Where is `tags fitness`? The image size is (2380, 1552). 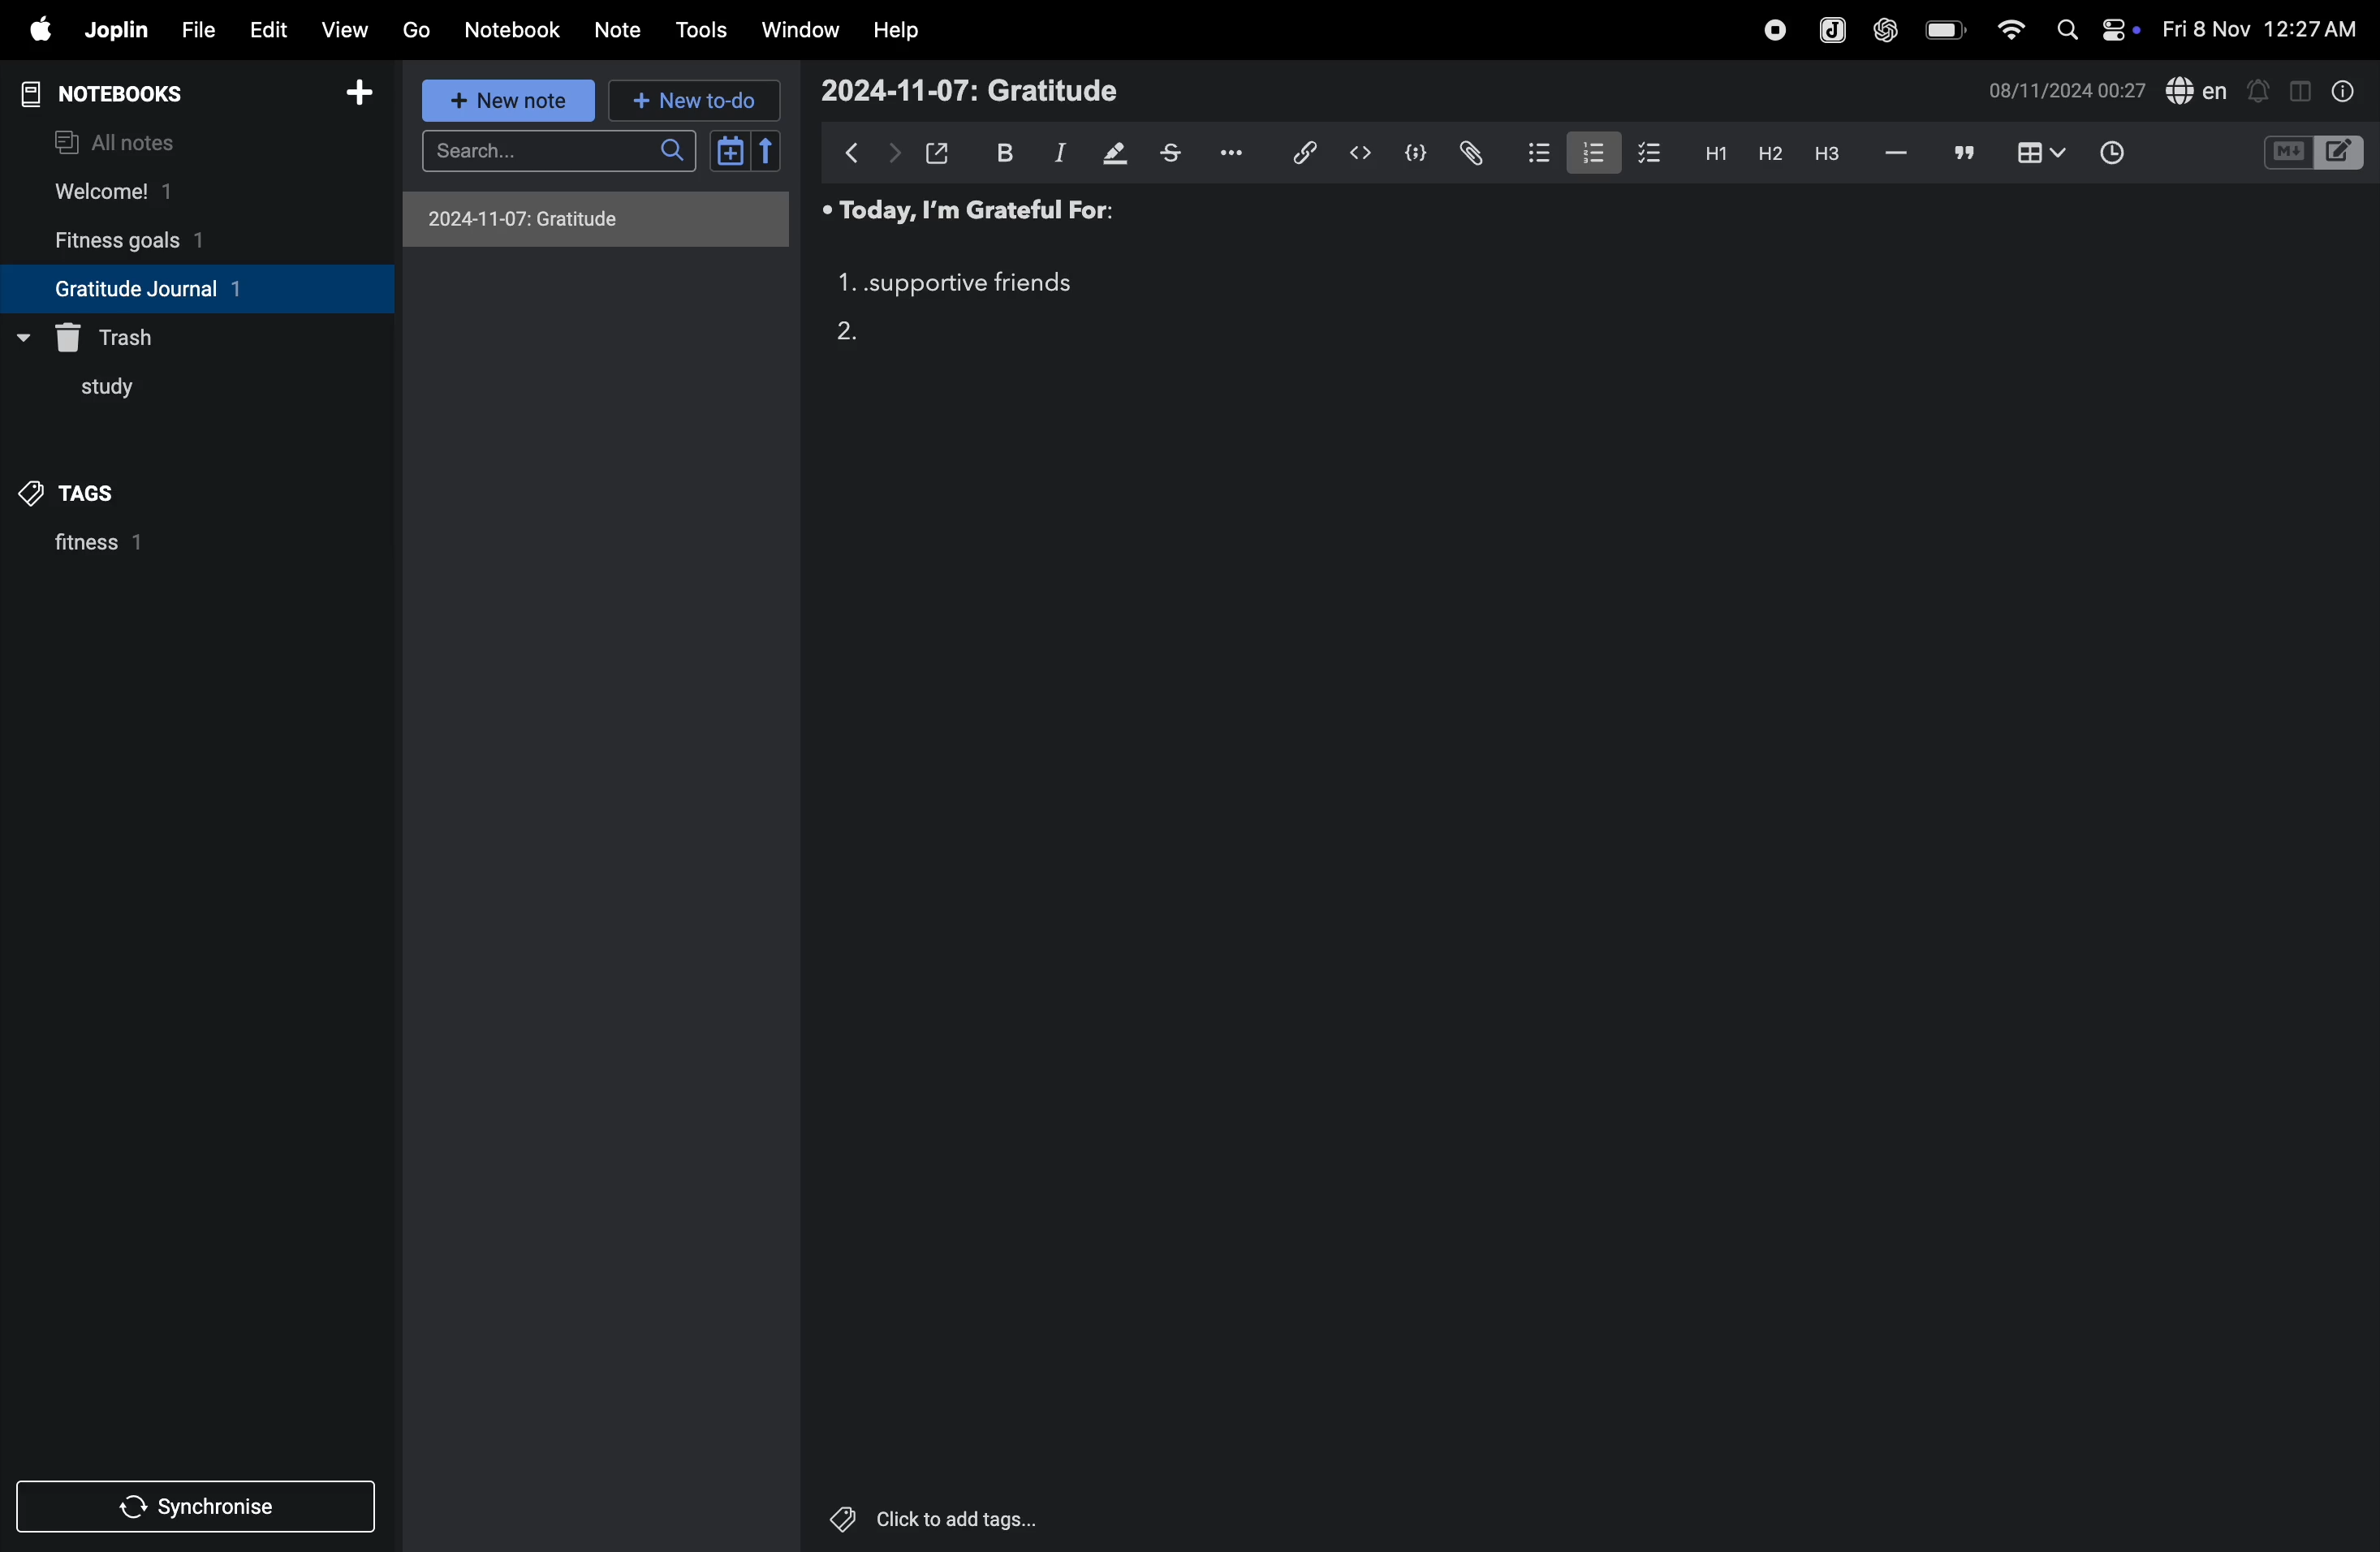 tags fitness is located at coordinates (85, 493).